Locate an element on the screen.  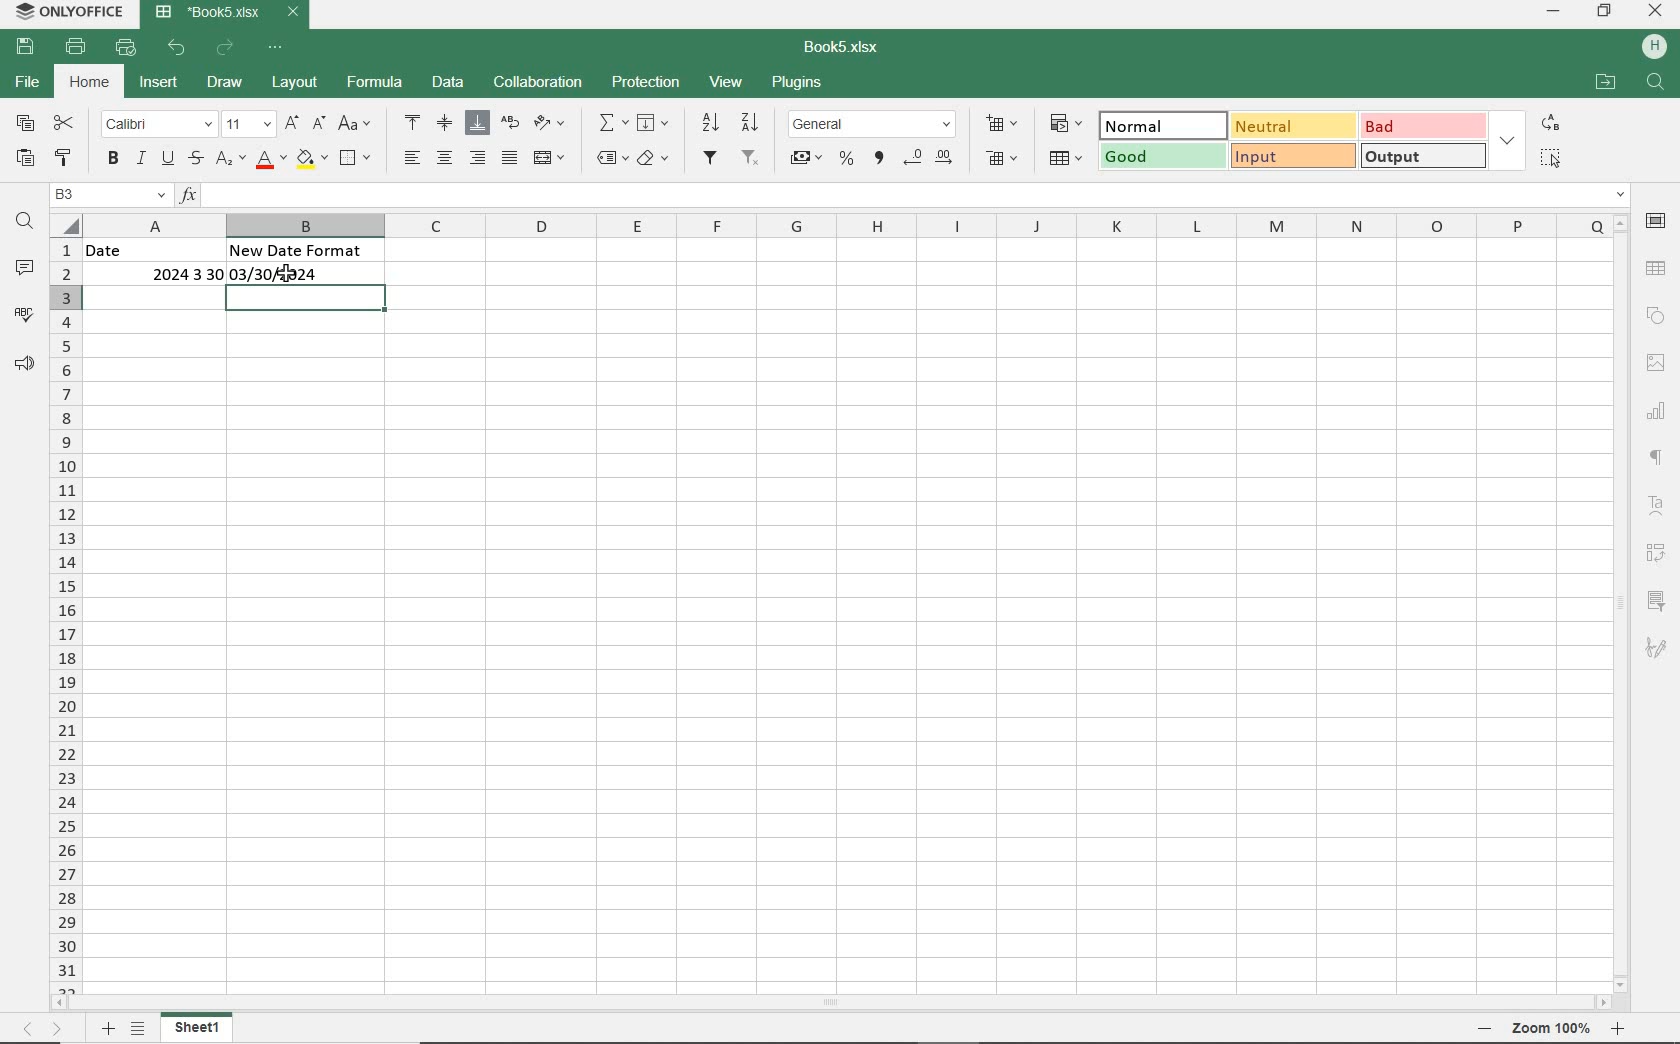
TABLE is located at coordinates (1656, 268).